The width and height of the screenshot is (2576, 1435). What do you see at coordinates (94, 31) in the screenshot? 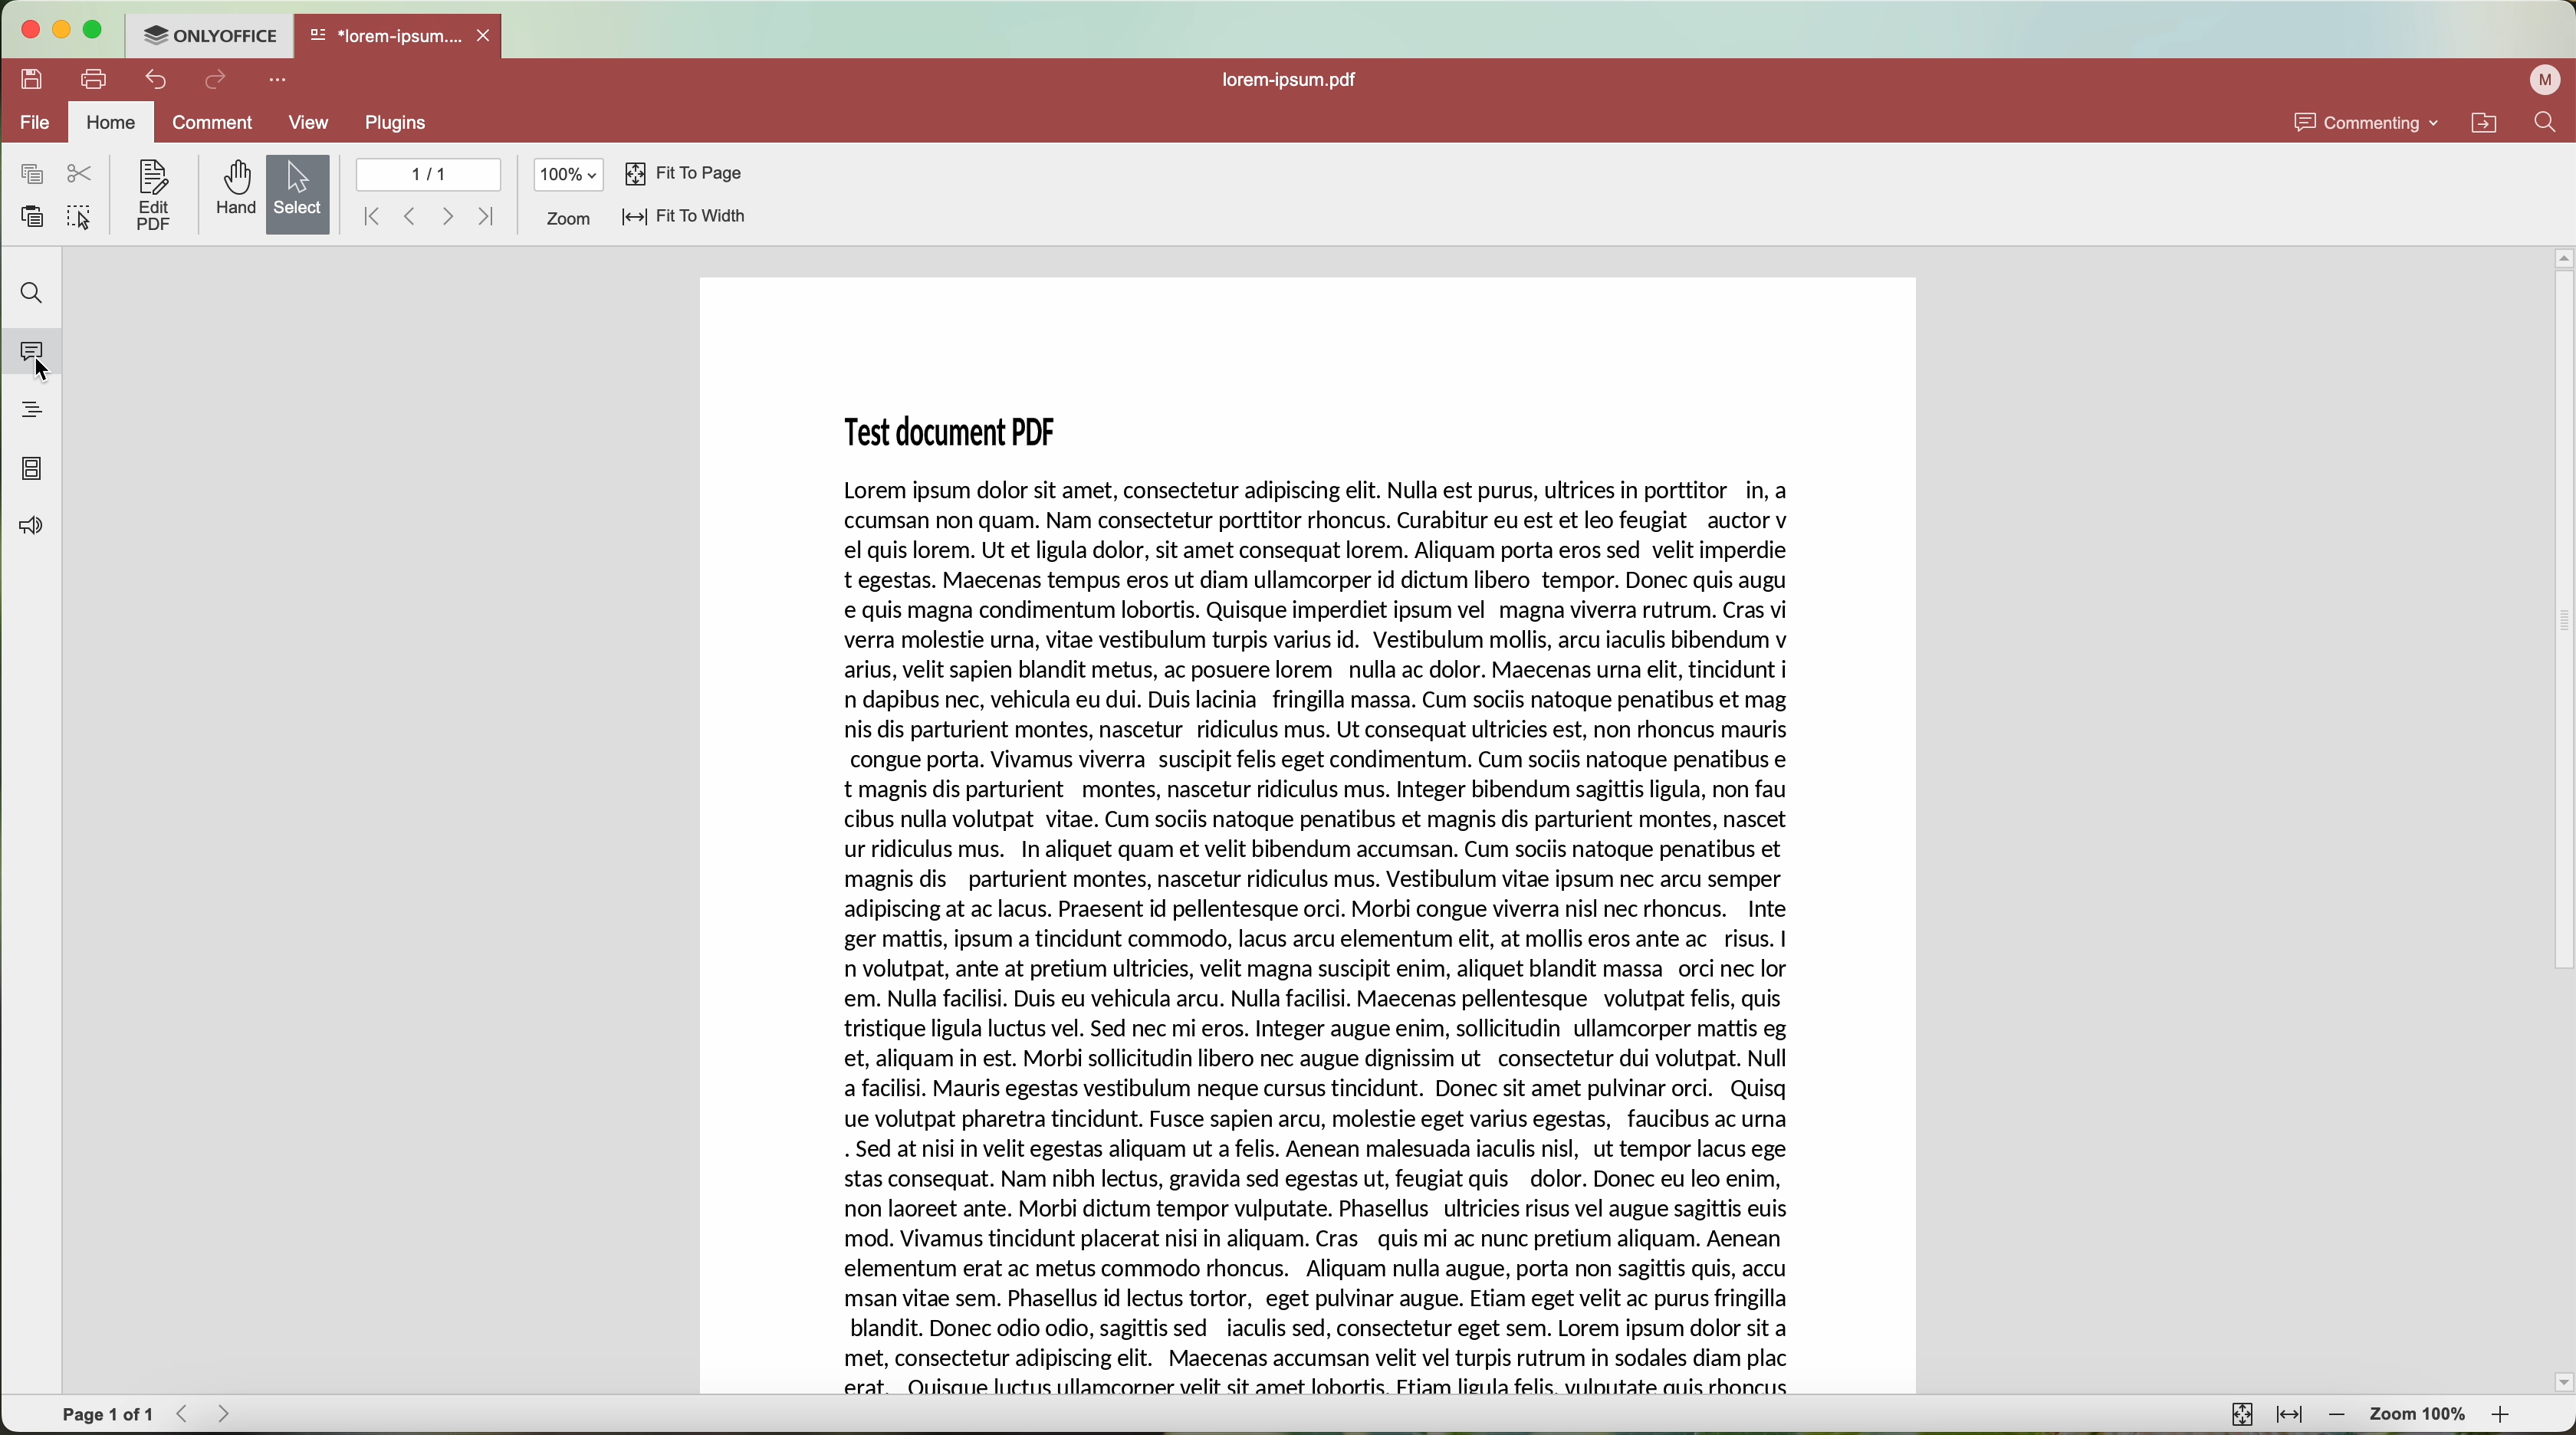
I see `maximize` at bounding box center [94, 31].